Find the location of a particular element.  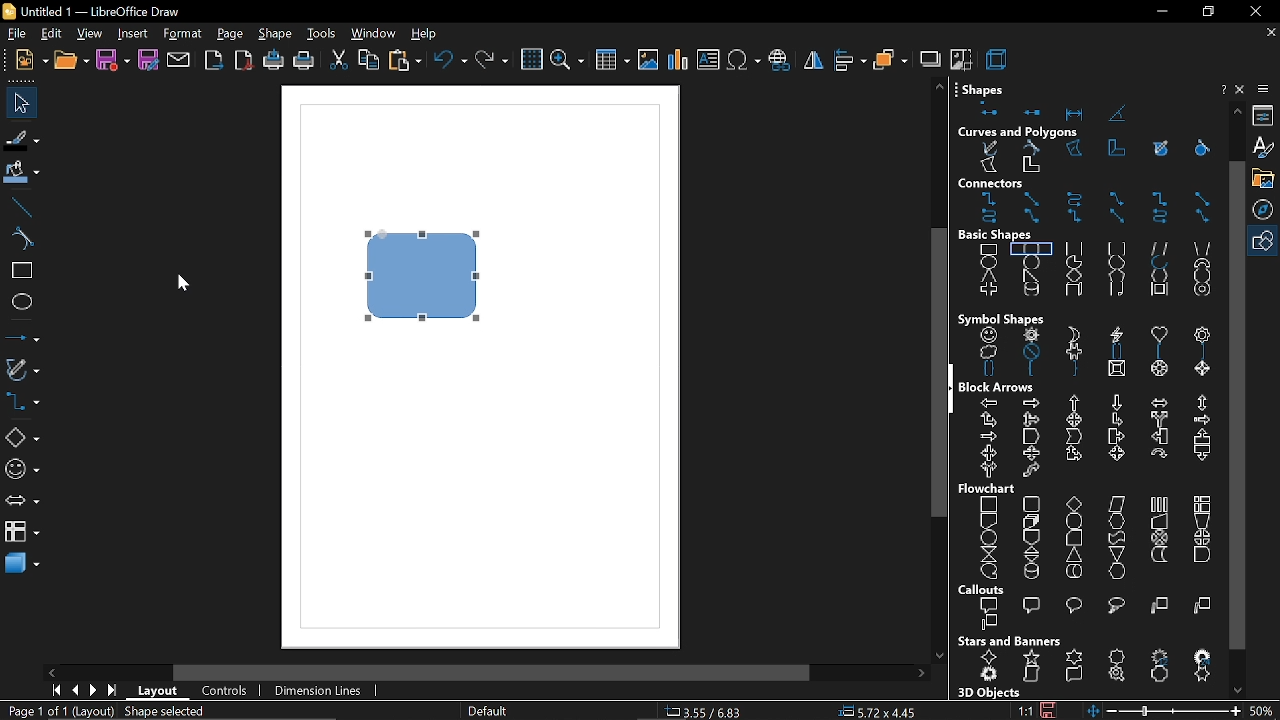

copy is located at coordinates (369, 62).